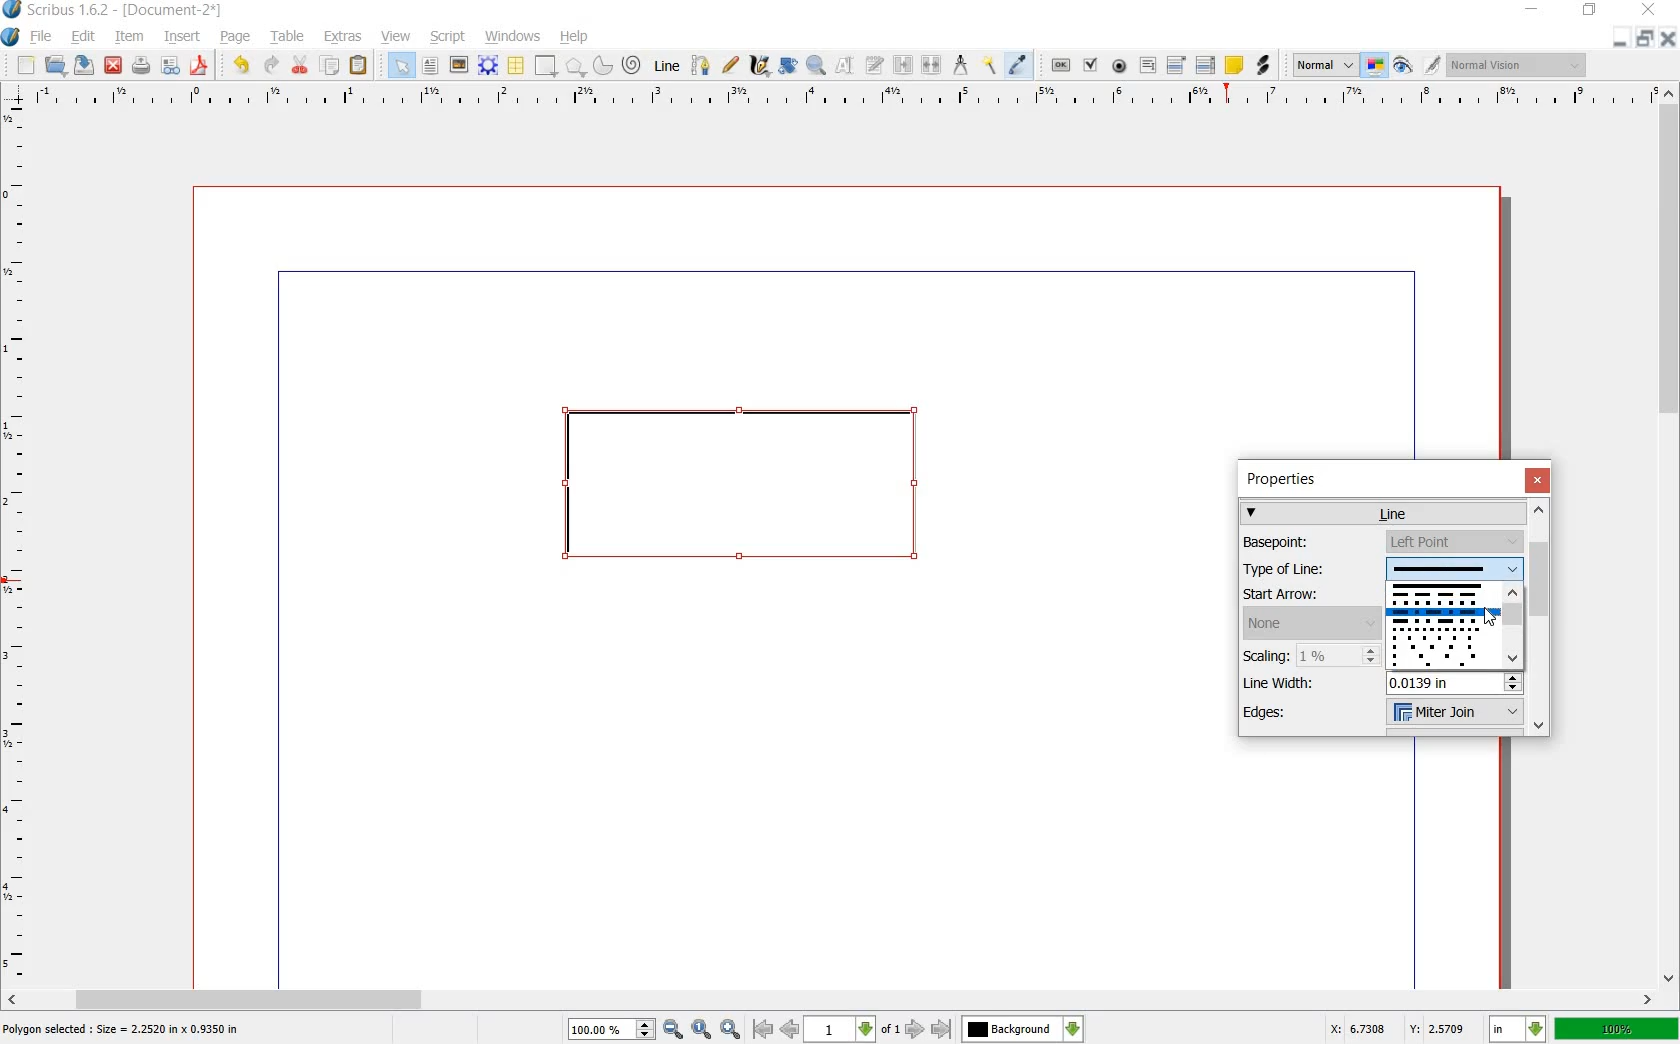 This screenshot has width=1680, height=1044. Describe the element at coordinates (514, 37) in the screenshot. I see `WINDOWS` at that location.